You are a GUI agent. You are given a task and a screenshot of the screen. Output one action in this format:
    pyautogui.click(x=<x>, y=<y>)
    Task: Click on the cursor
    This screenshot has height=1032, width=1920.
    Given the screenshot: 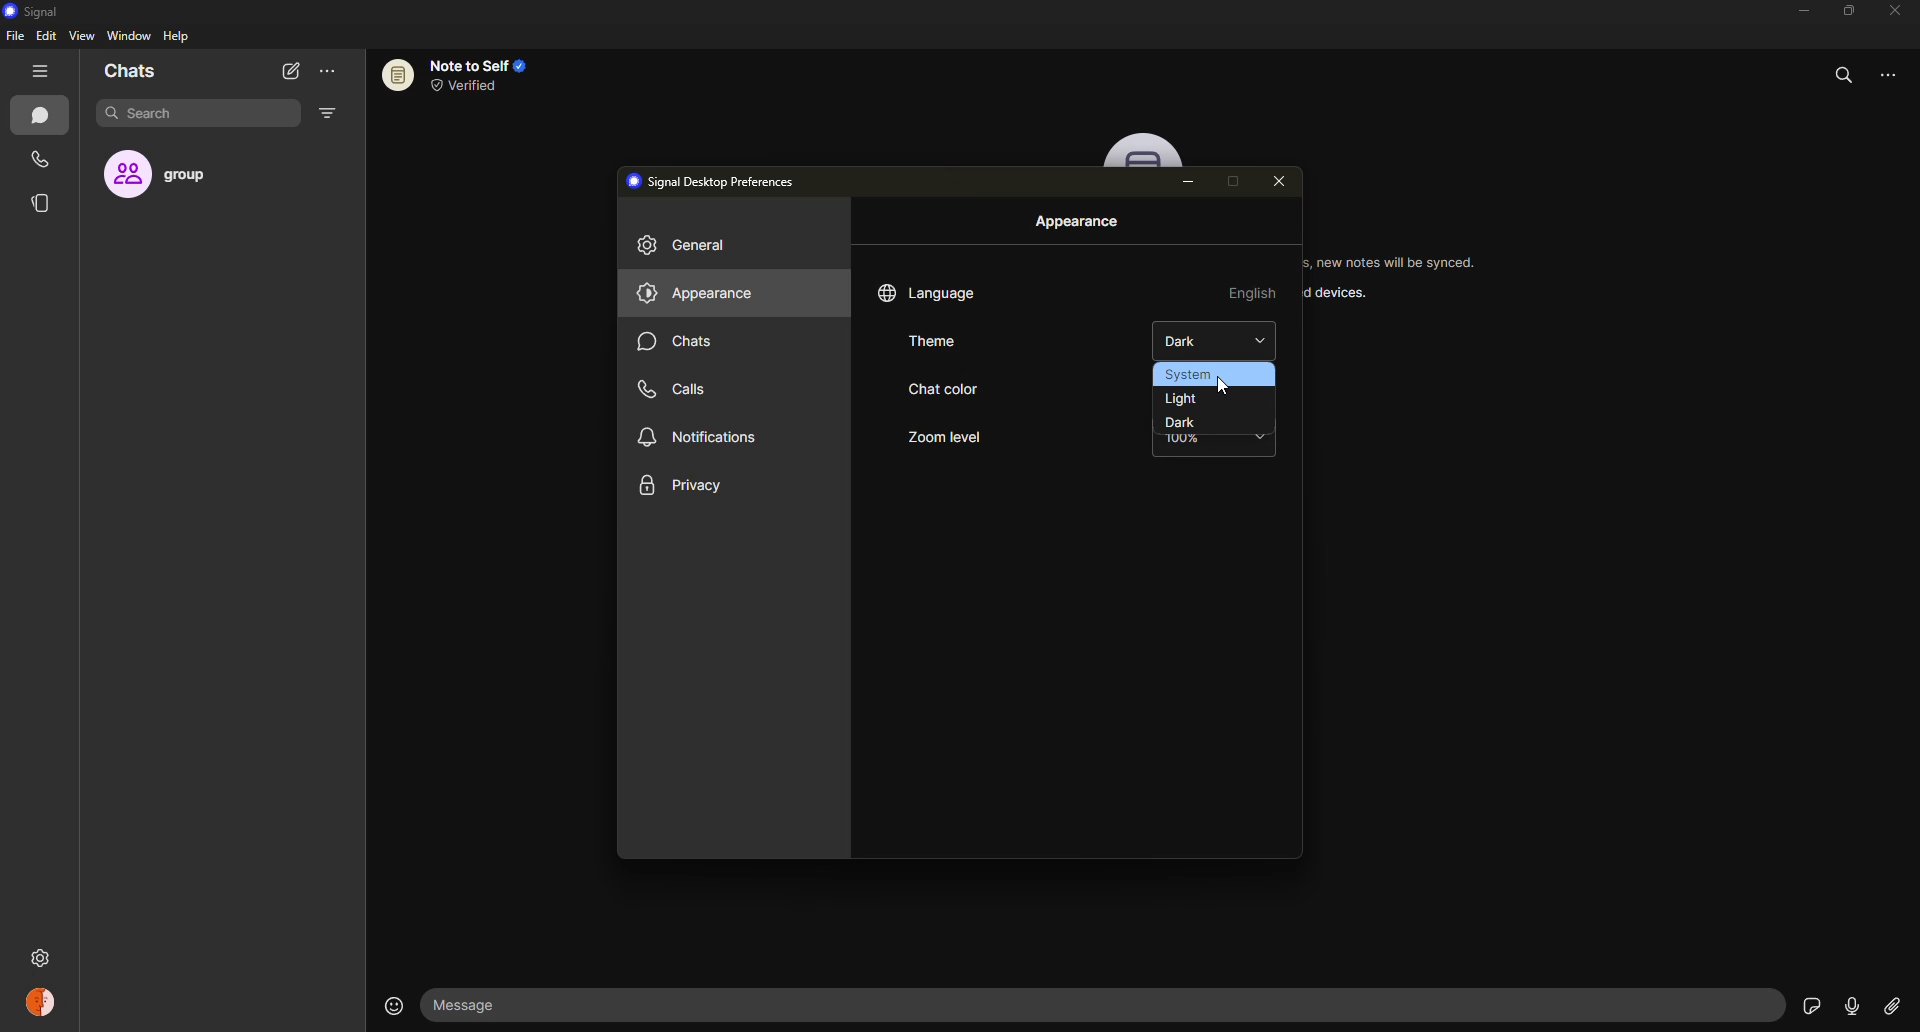 What is the action you would take?
    pyautogui.click(x=1227, y=394)
    